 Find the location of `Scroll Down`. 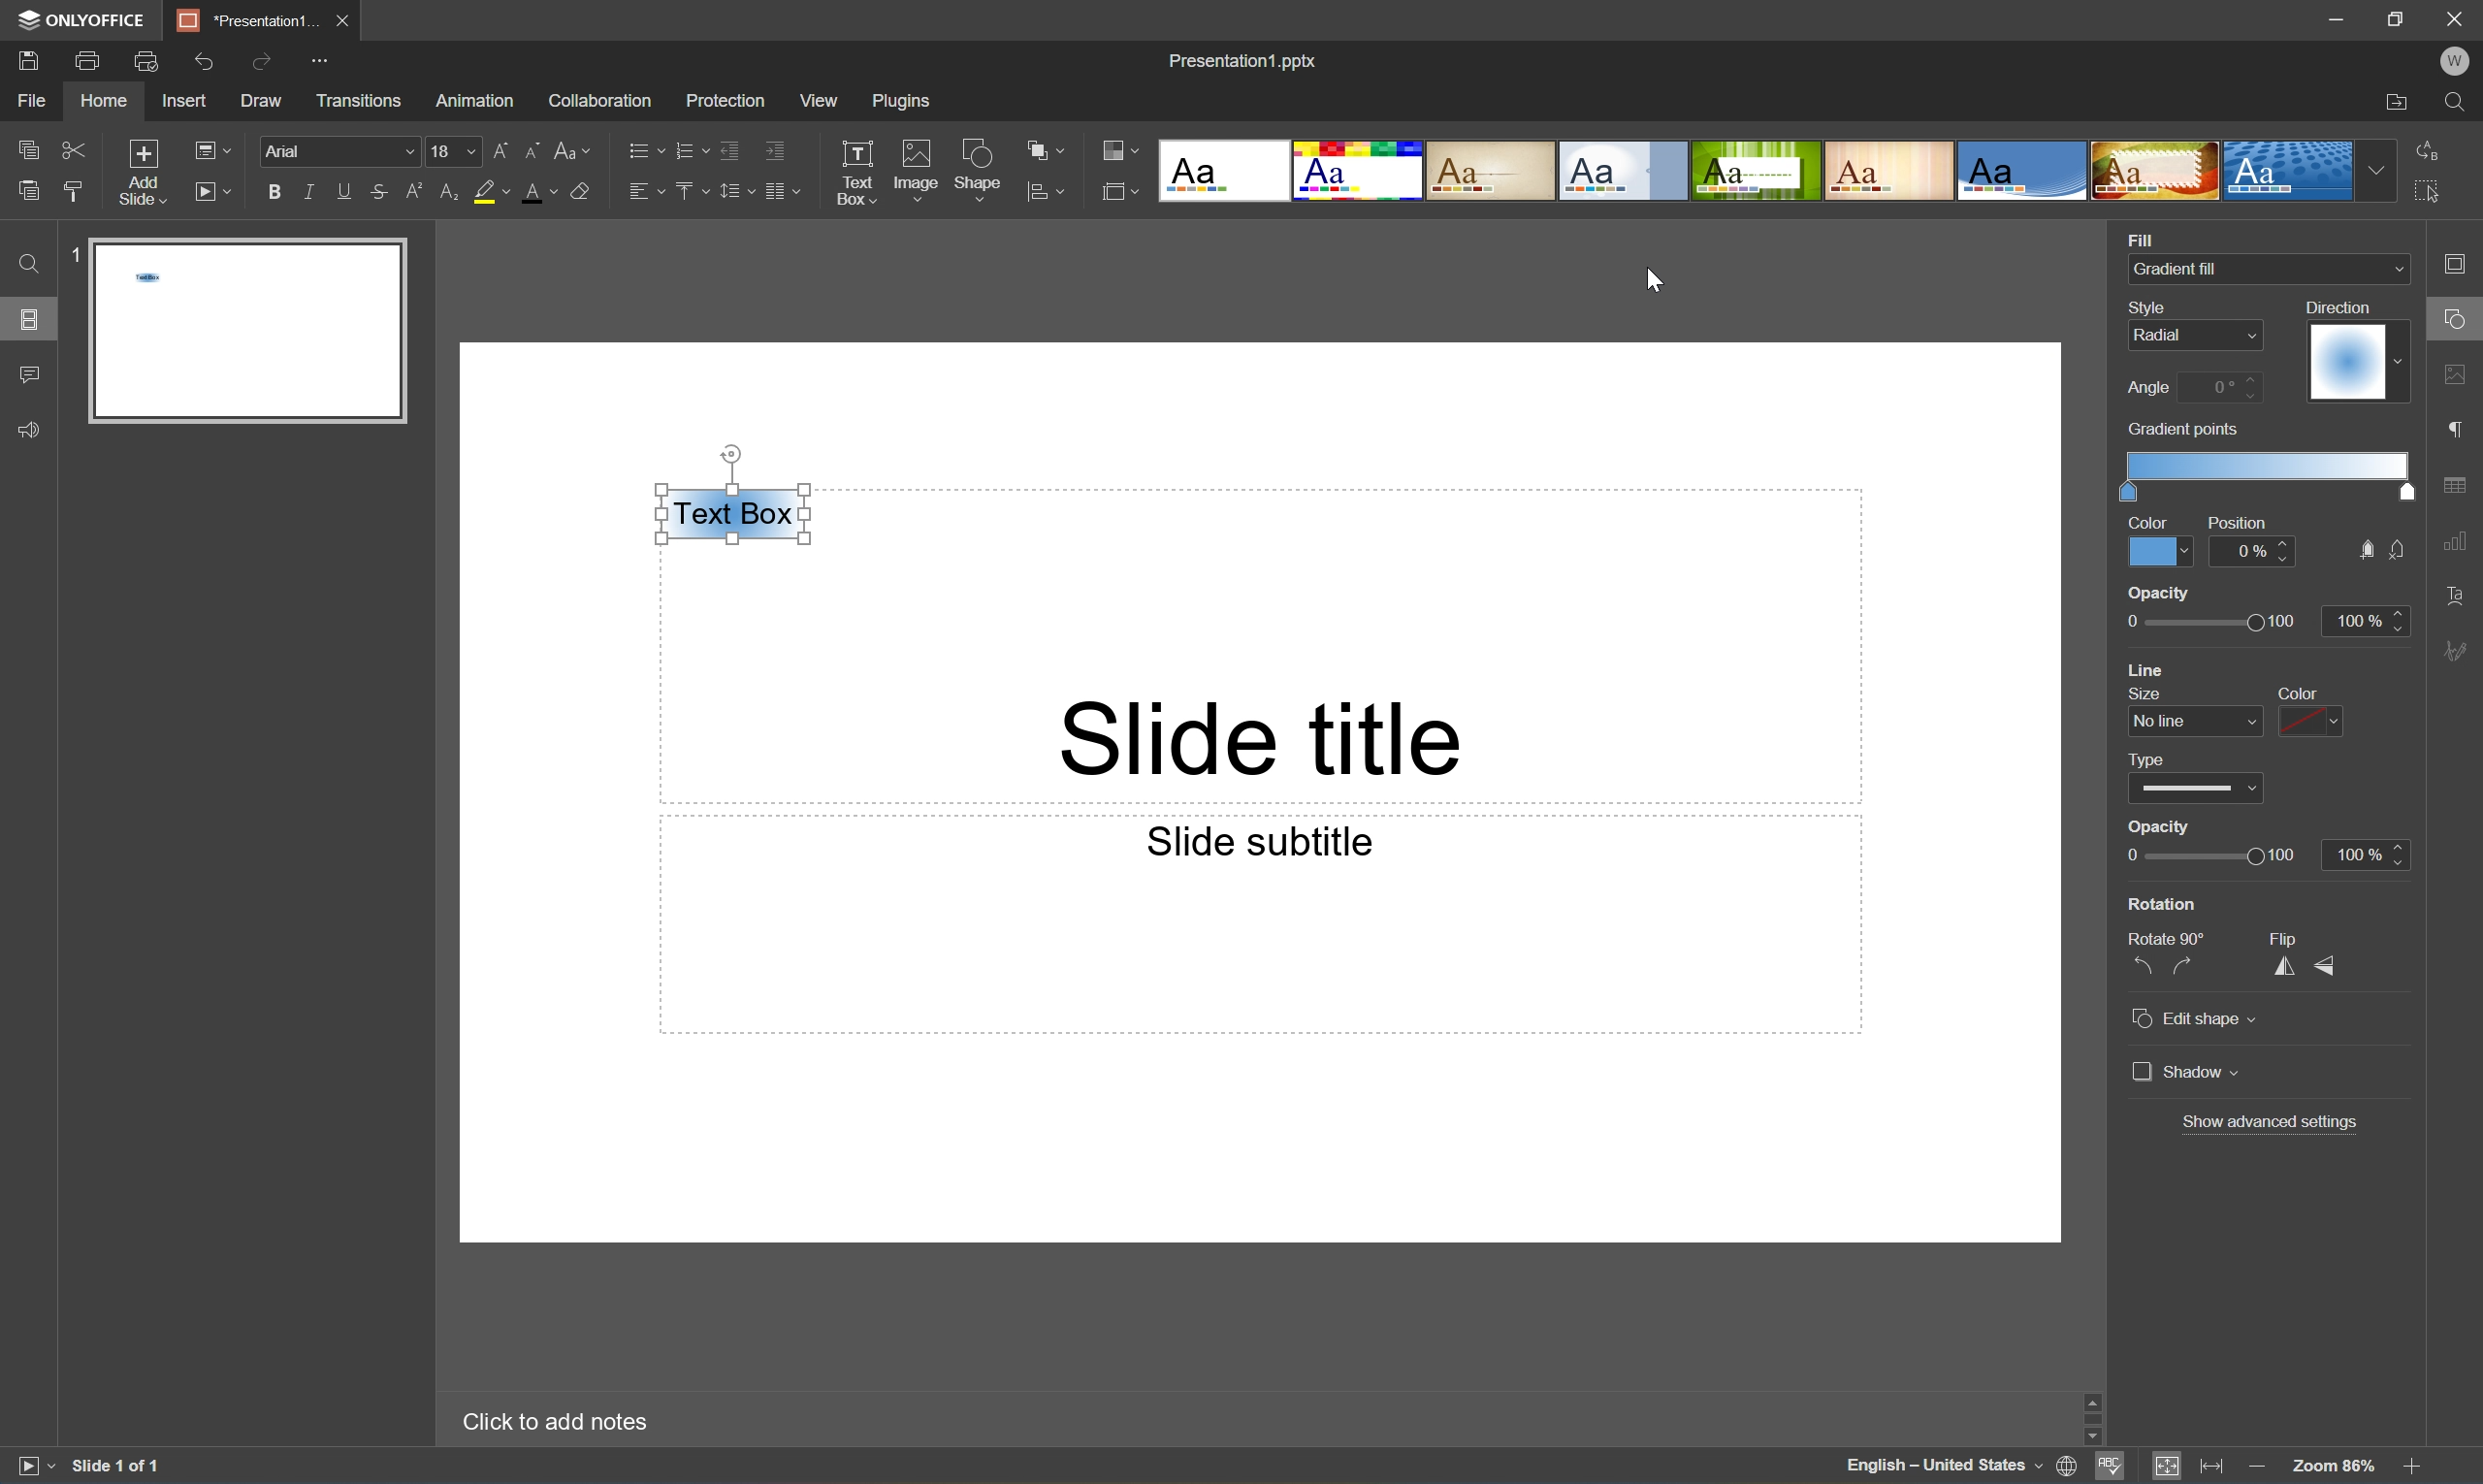

Scroll Down is located at coordinates (2413, 1435).